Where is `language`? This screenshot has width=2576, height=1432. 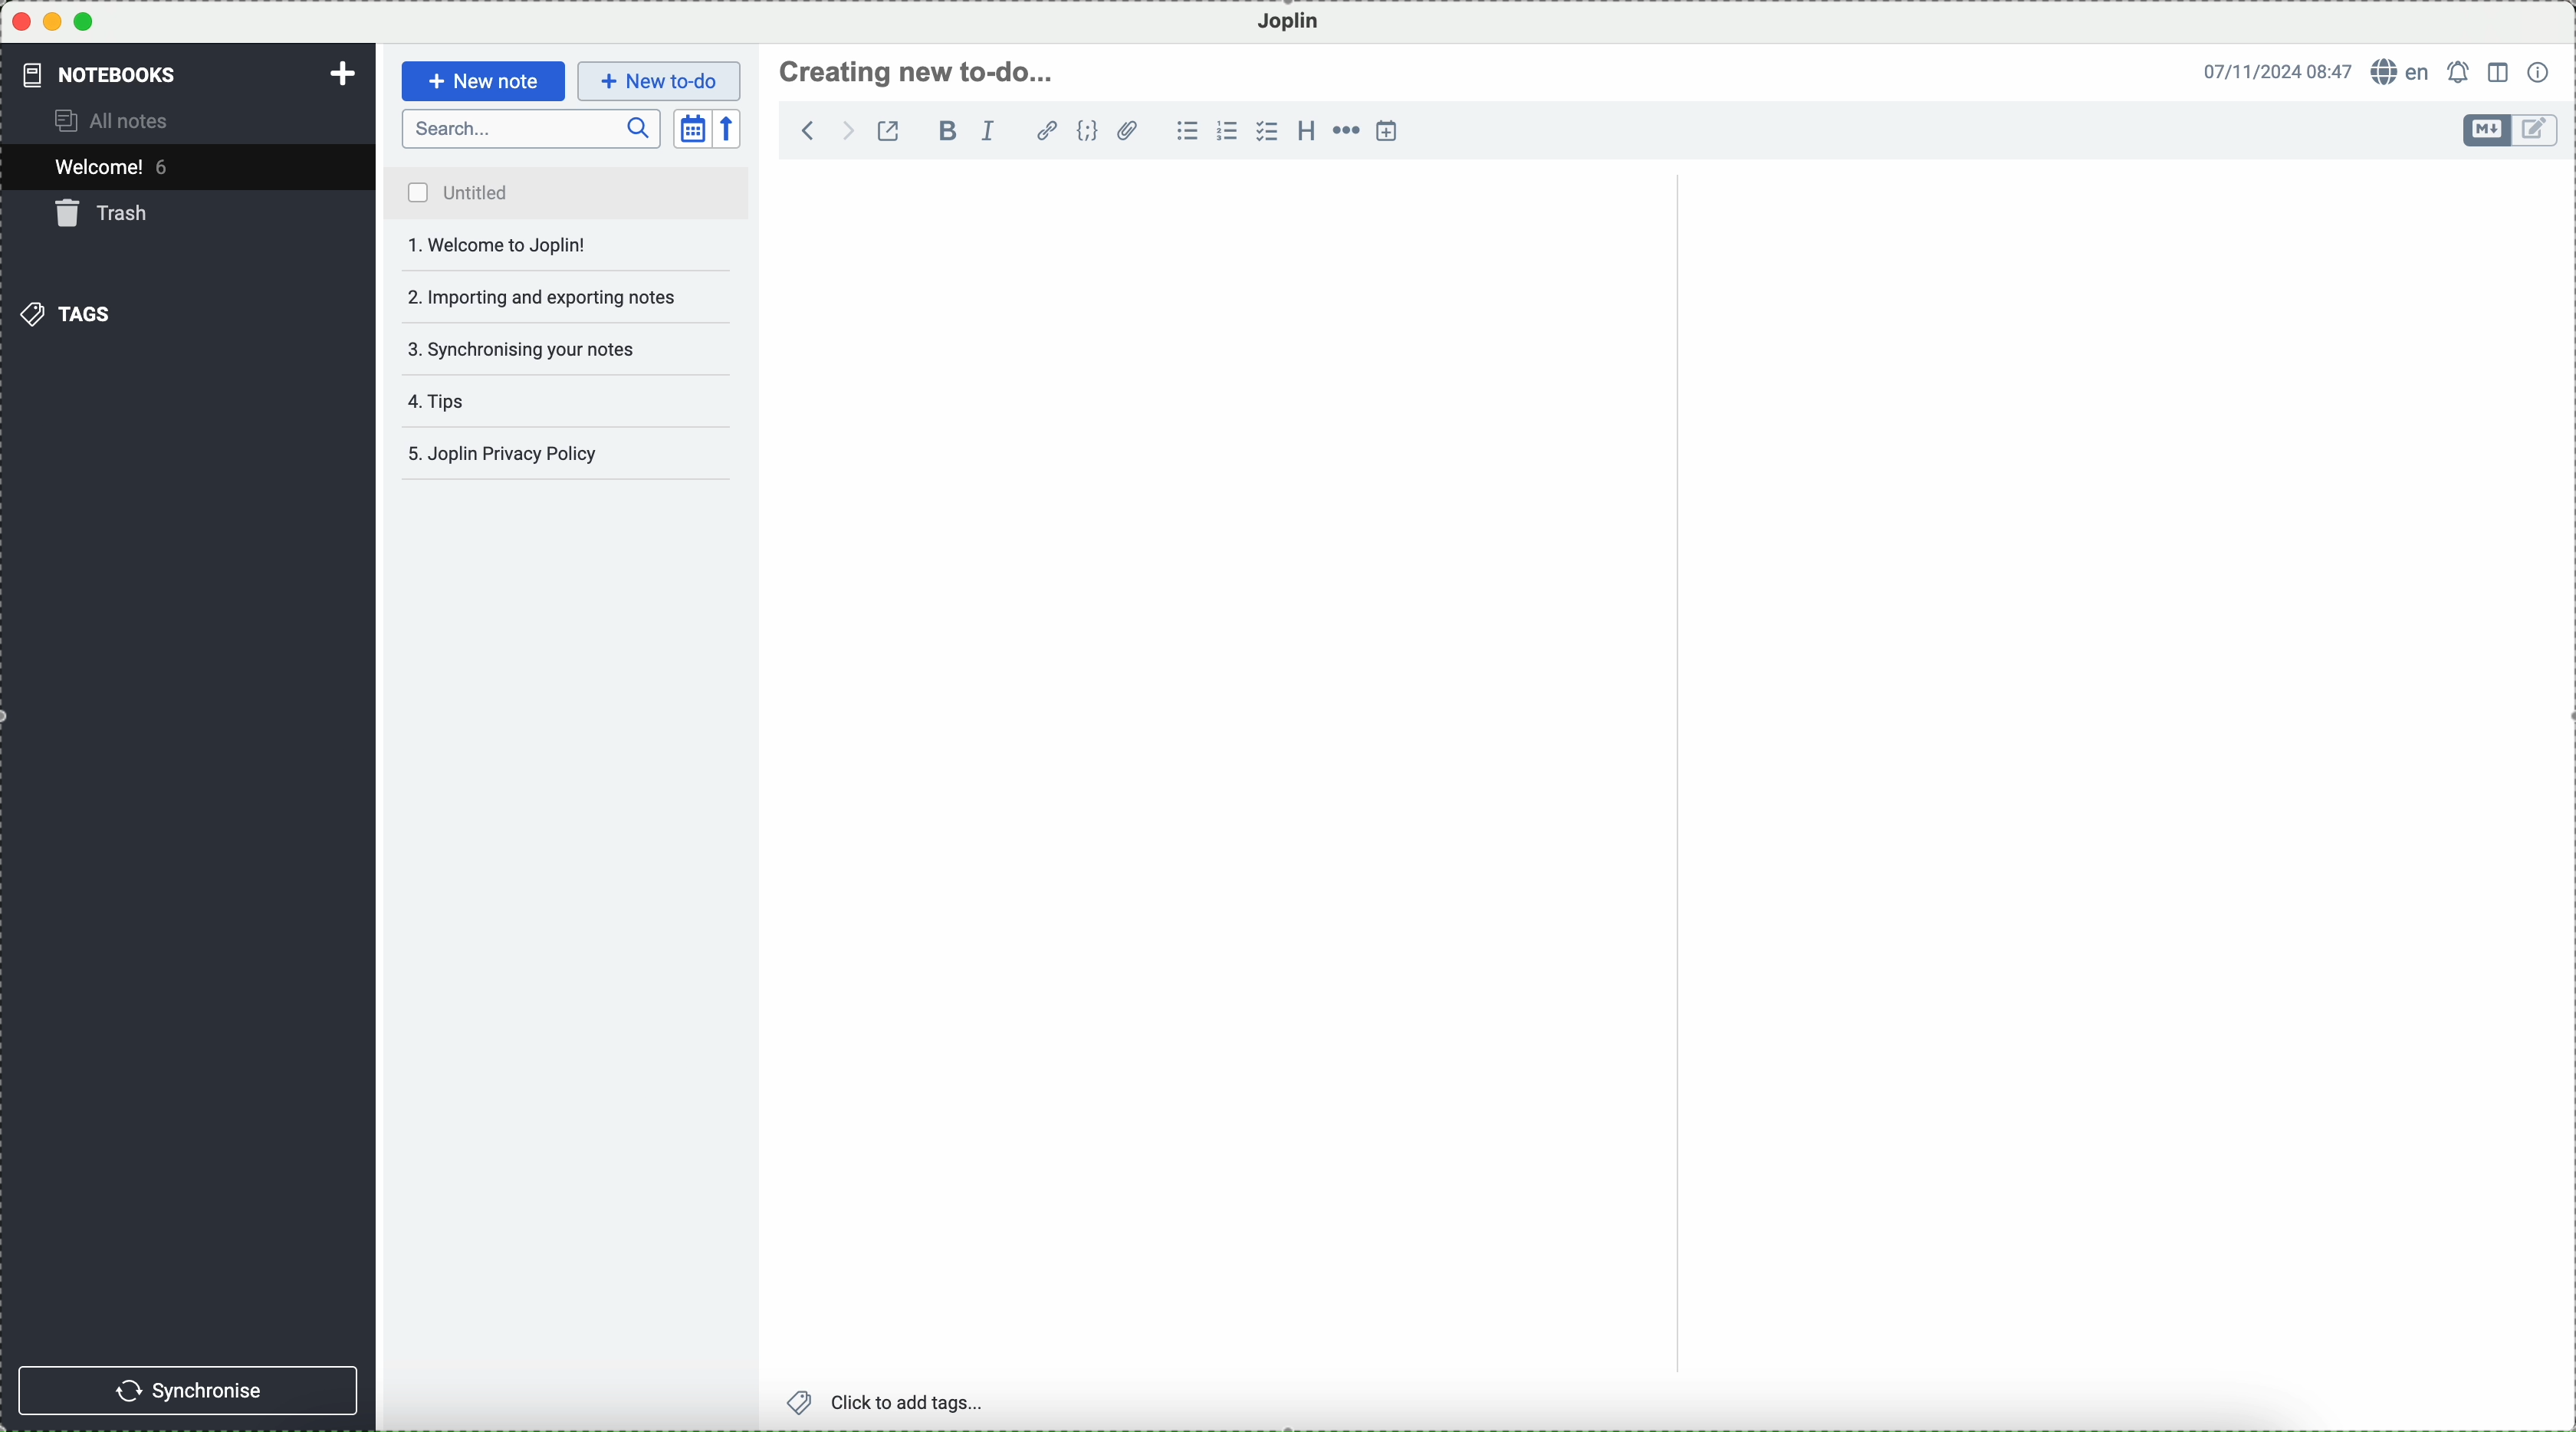
language is located at coordinates (2402, 70).